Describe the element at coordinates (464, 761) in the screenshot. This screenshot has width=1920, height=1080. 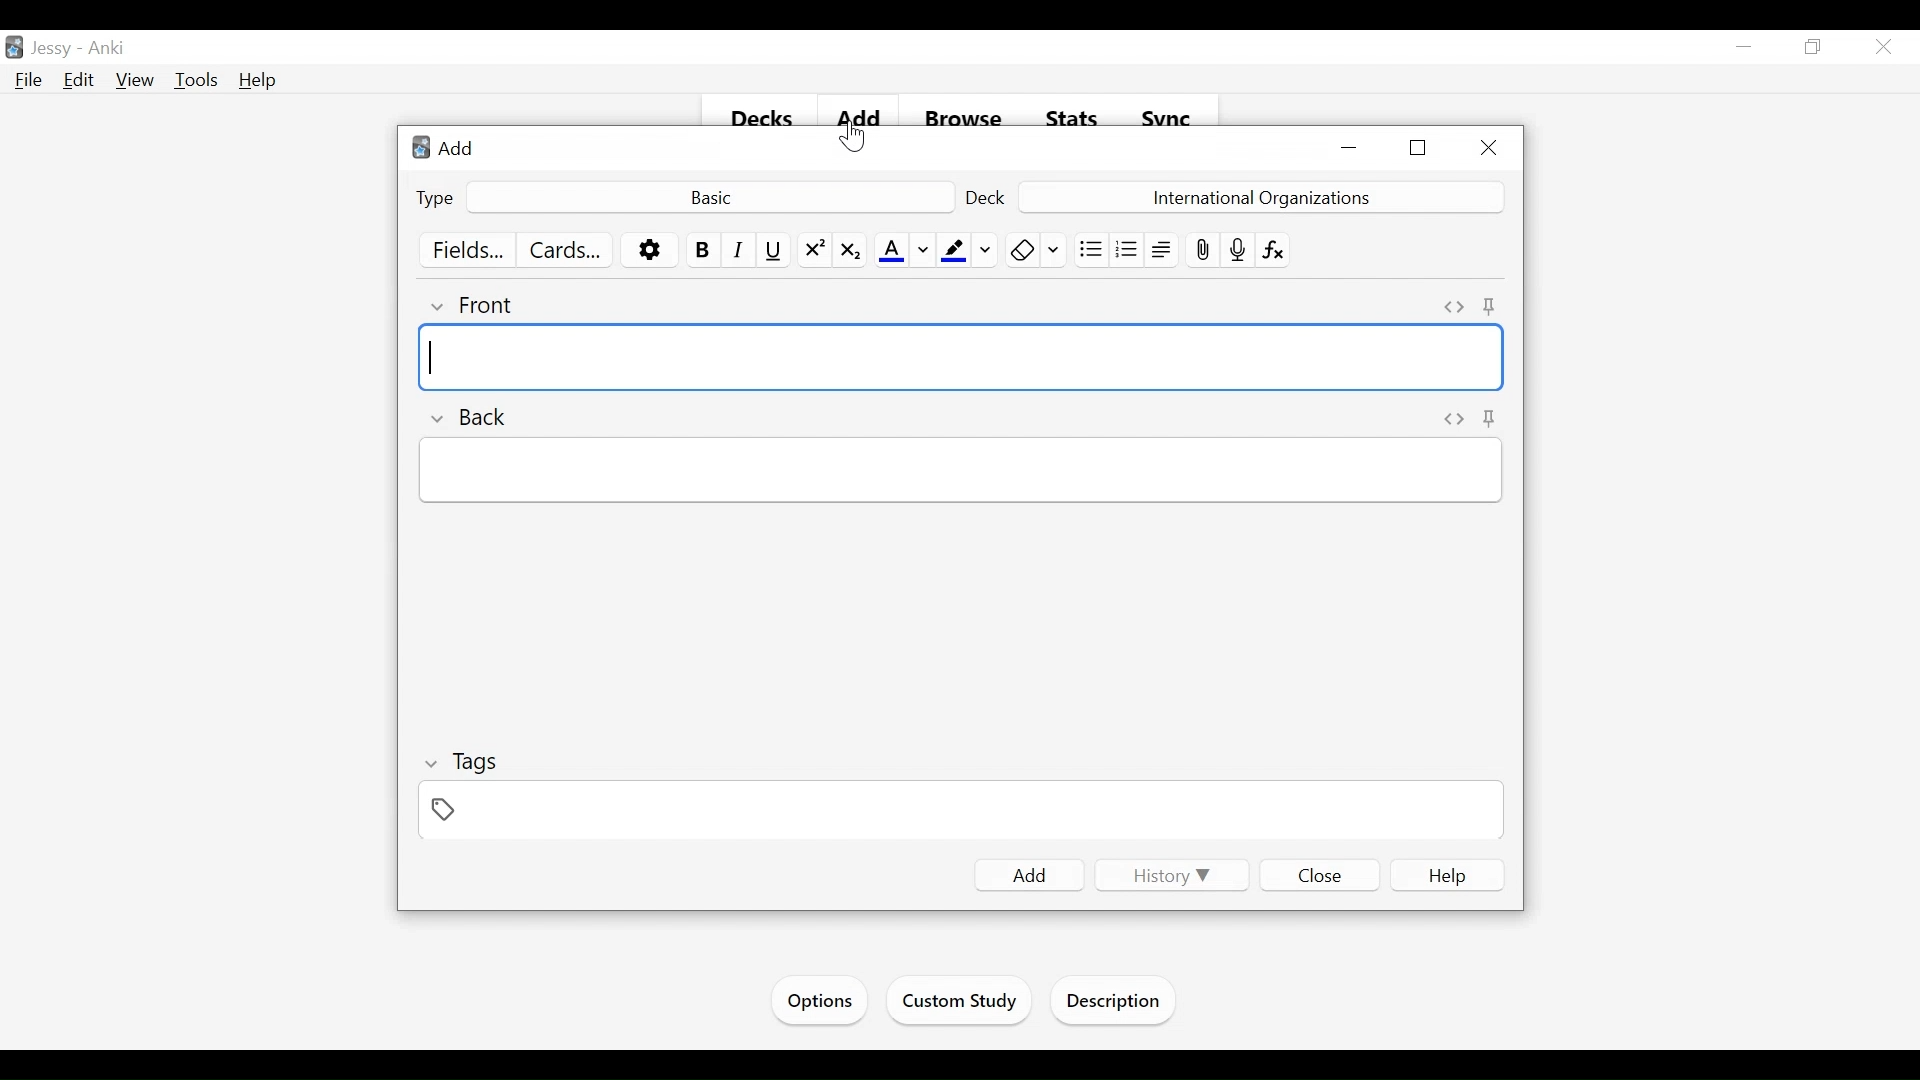
I see `Tags` at that location.